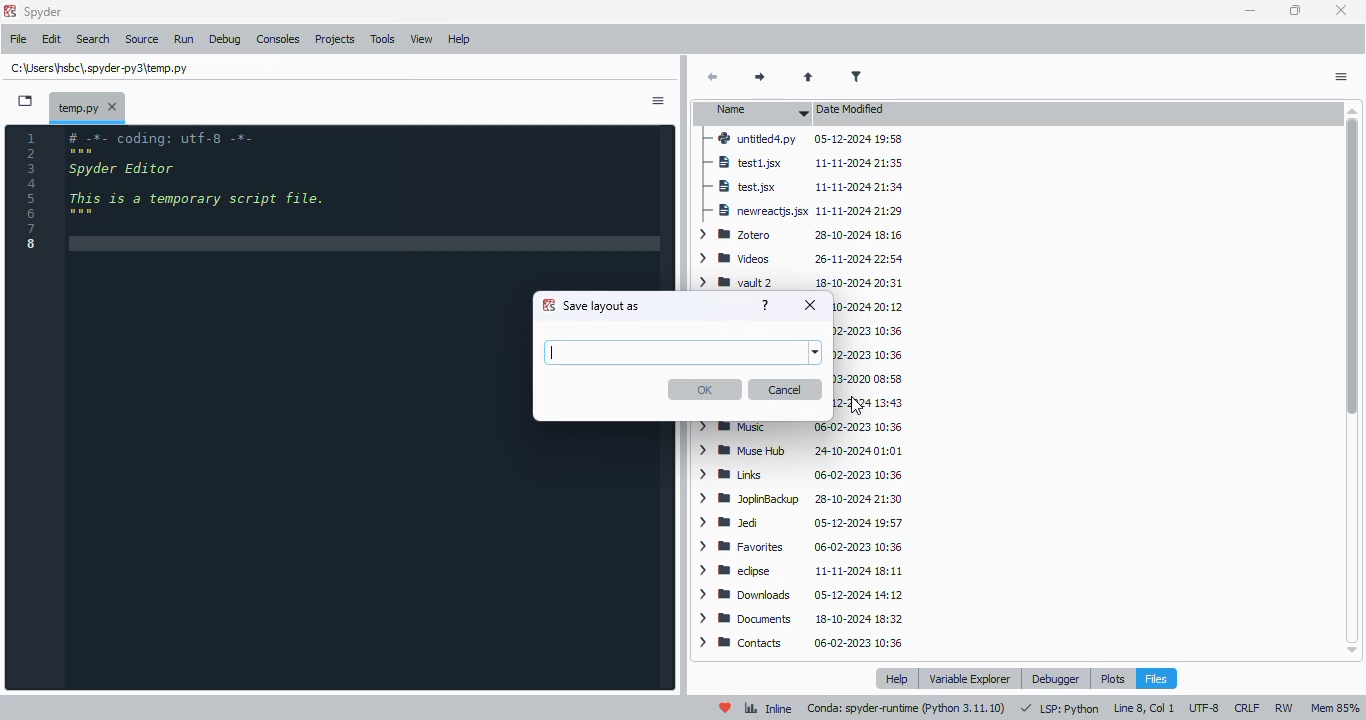  Describe the element at coordinates (98, 68) in the screenshot. I see `temporary file` at that location.